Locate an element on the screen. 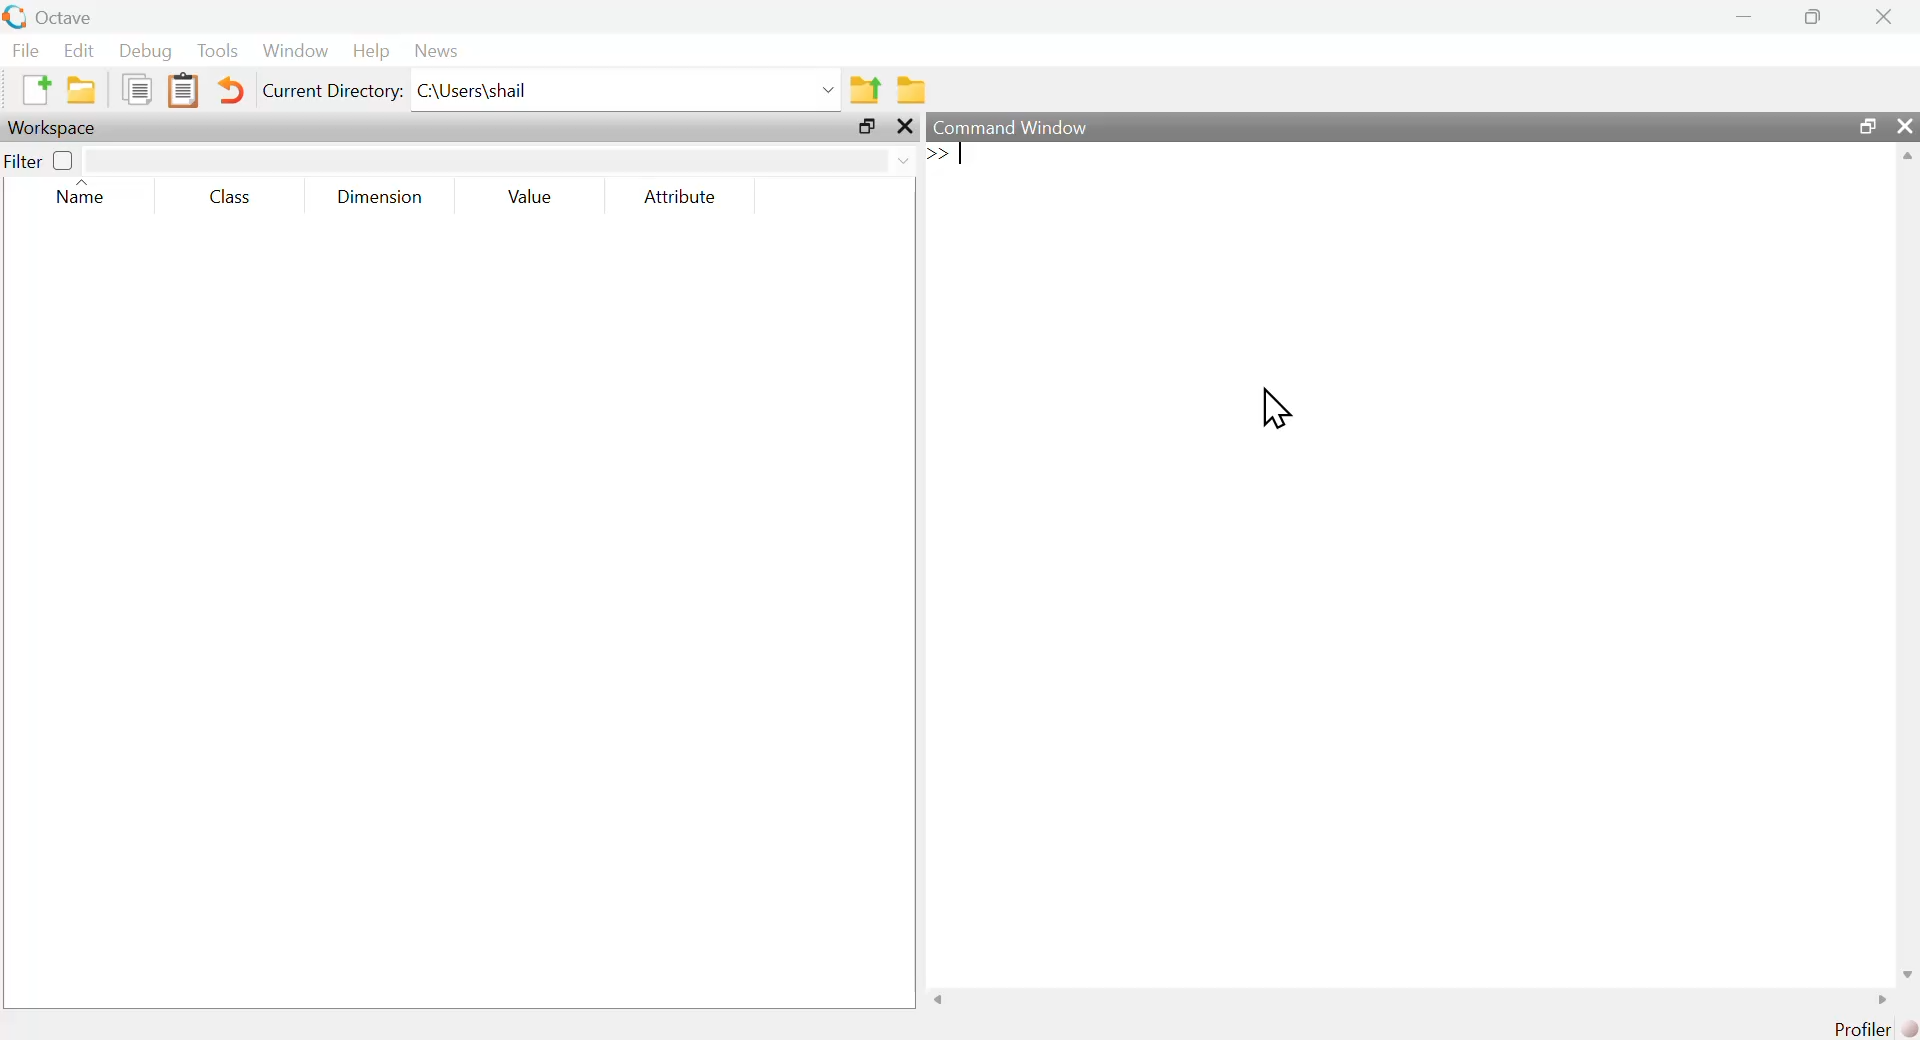 This screenshot has height=1040, width=1920. Current Directory: is located at coordinates (334, 92).